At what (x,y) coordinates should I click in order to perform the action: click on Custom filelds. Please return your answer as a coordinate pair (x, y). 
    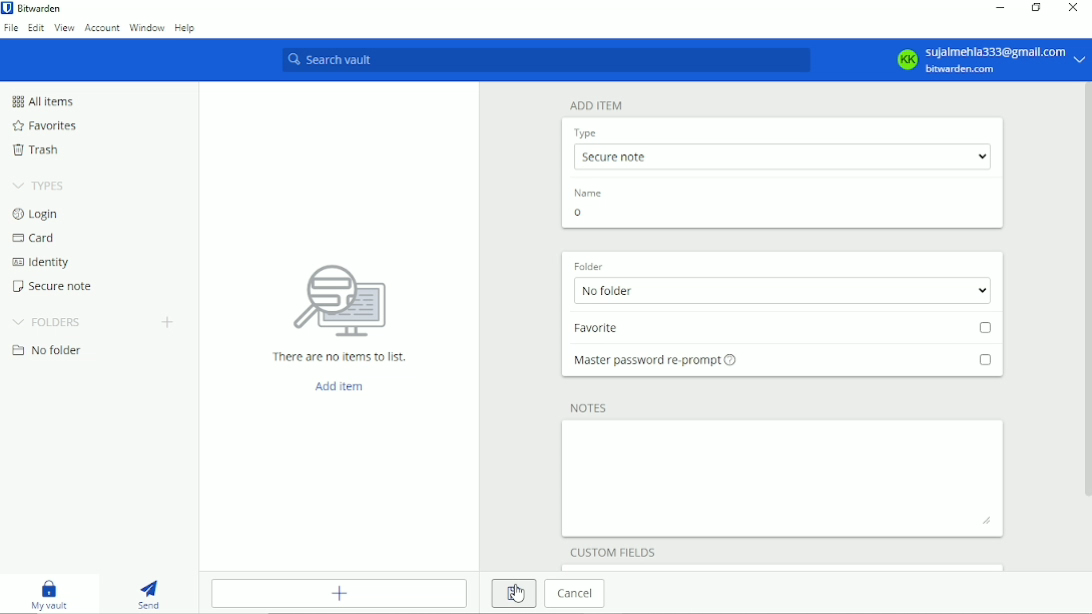
    Looking at the image, I should click on (614, 550).